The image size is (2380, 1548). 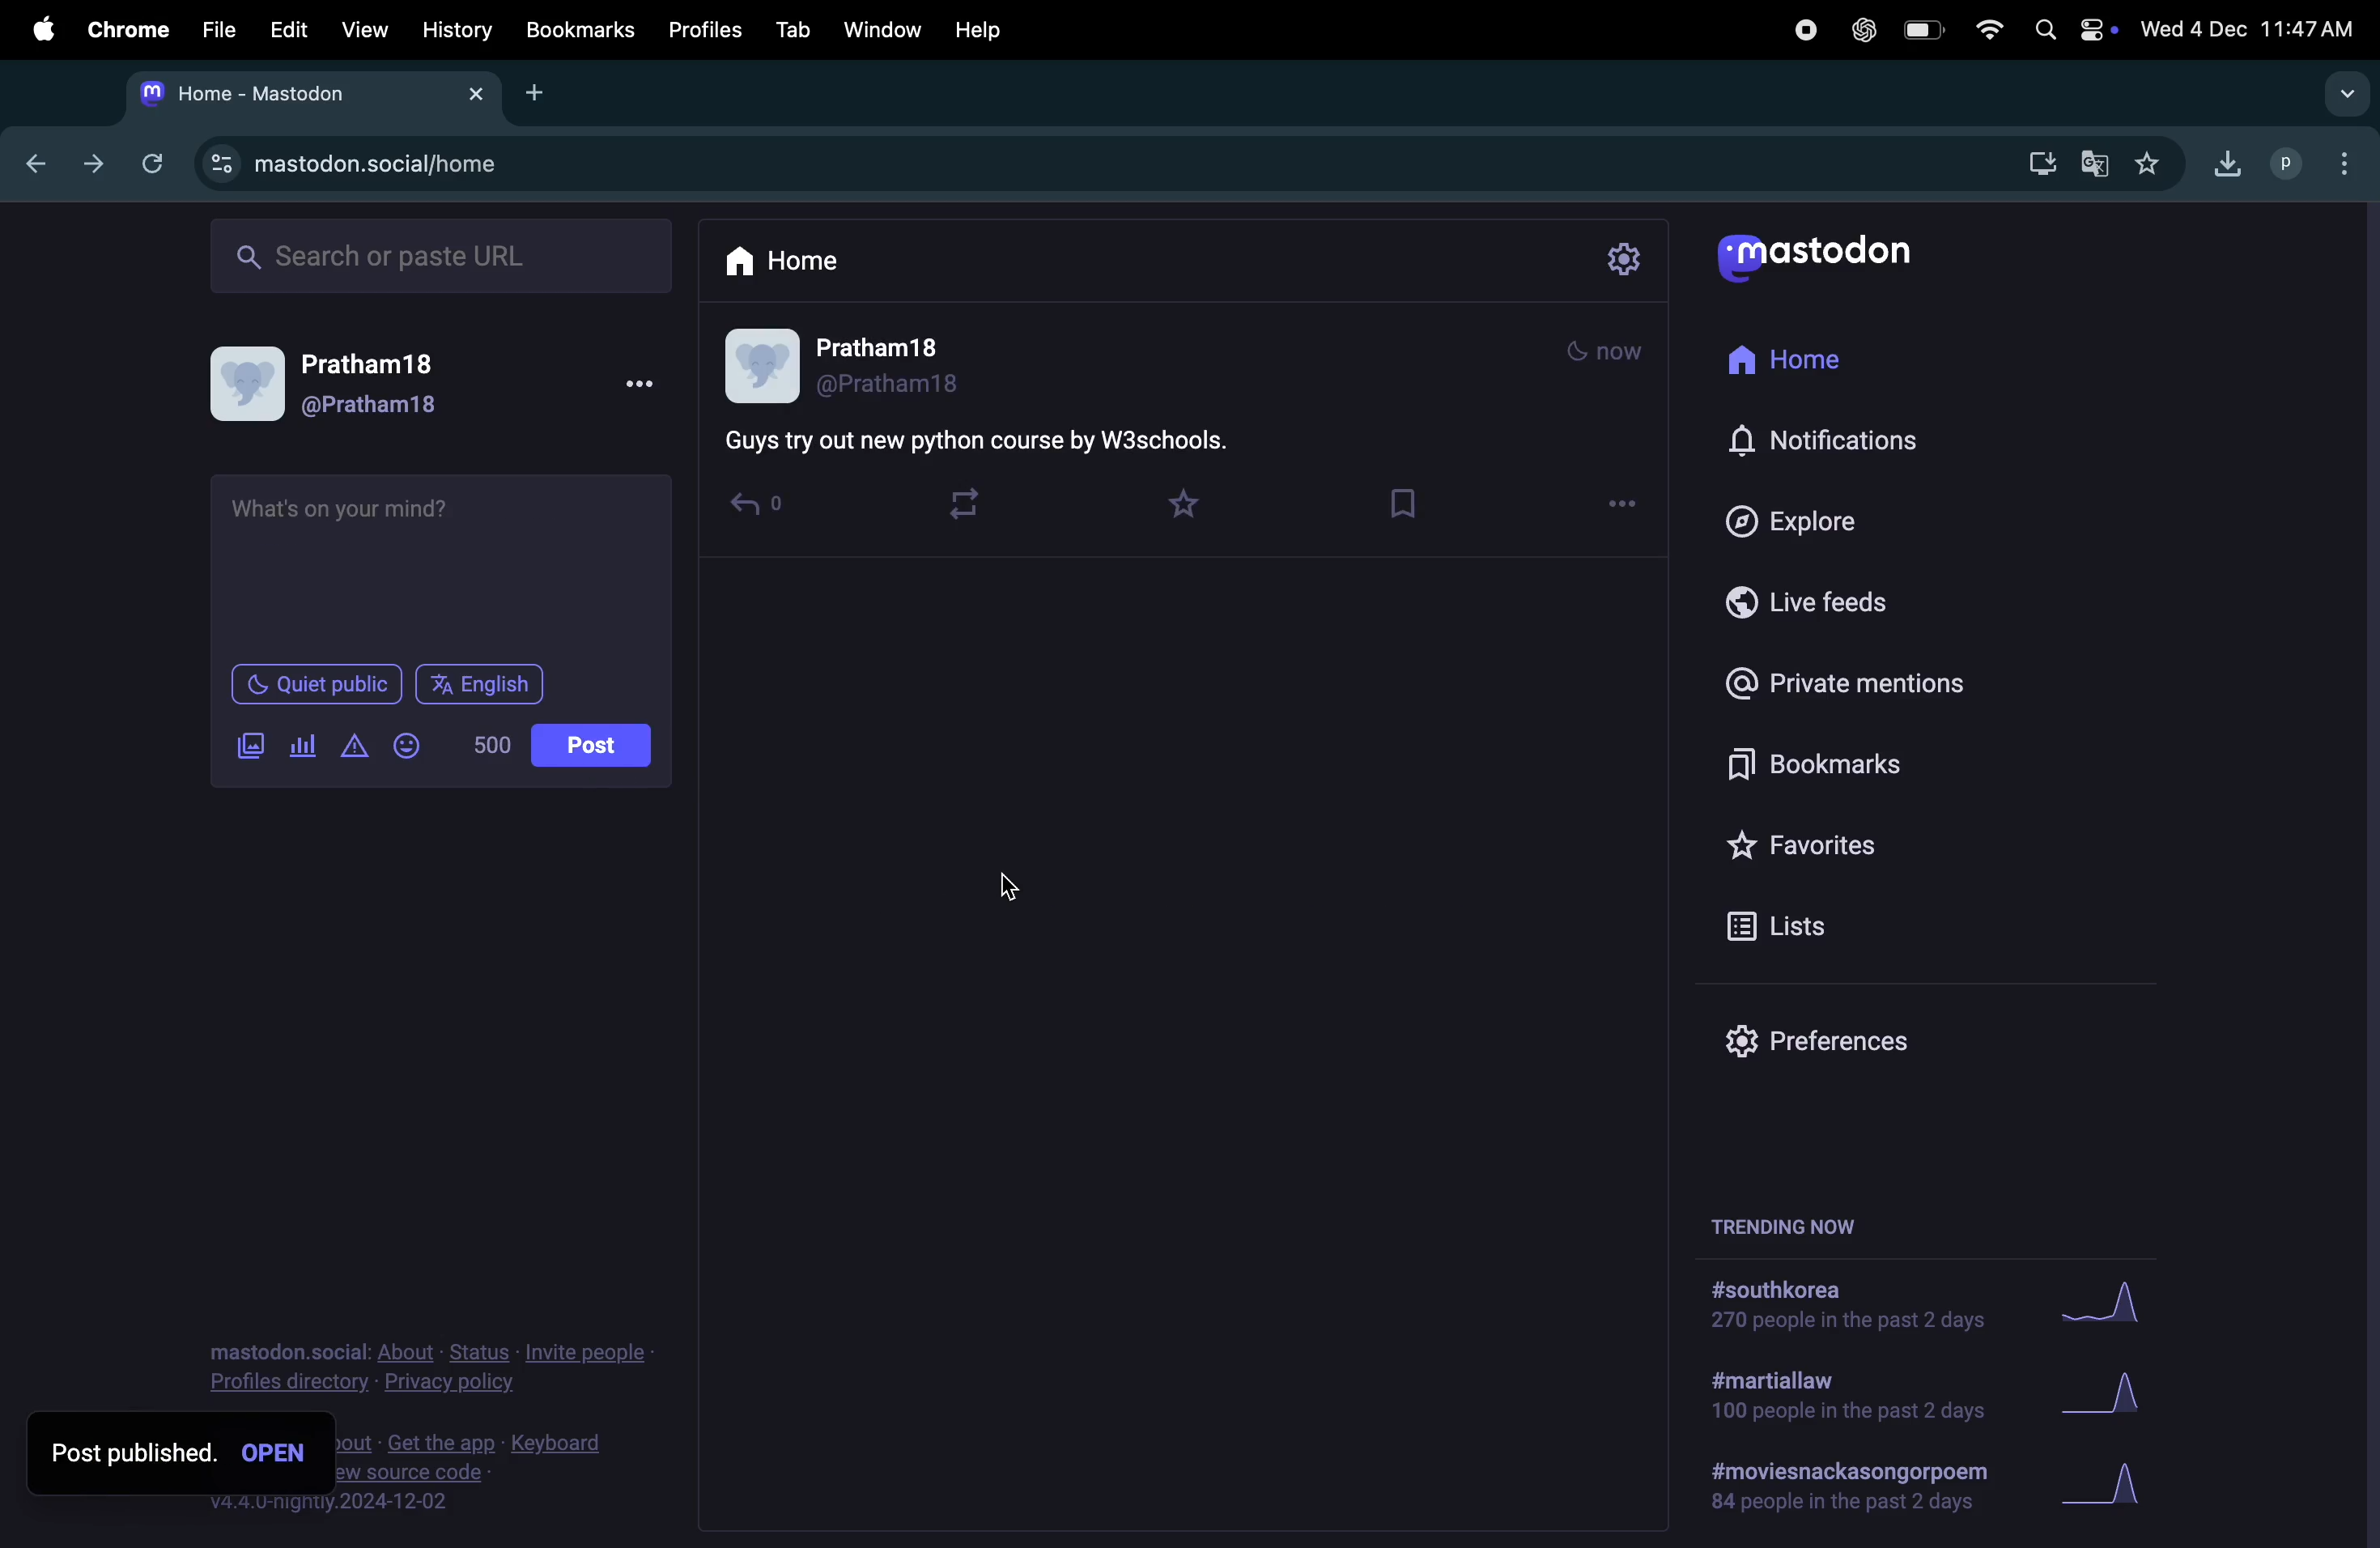 I want to click on source code, so click(x=479, y=1473).